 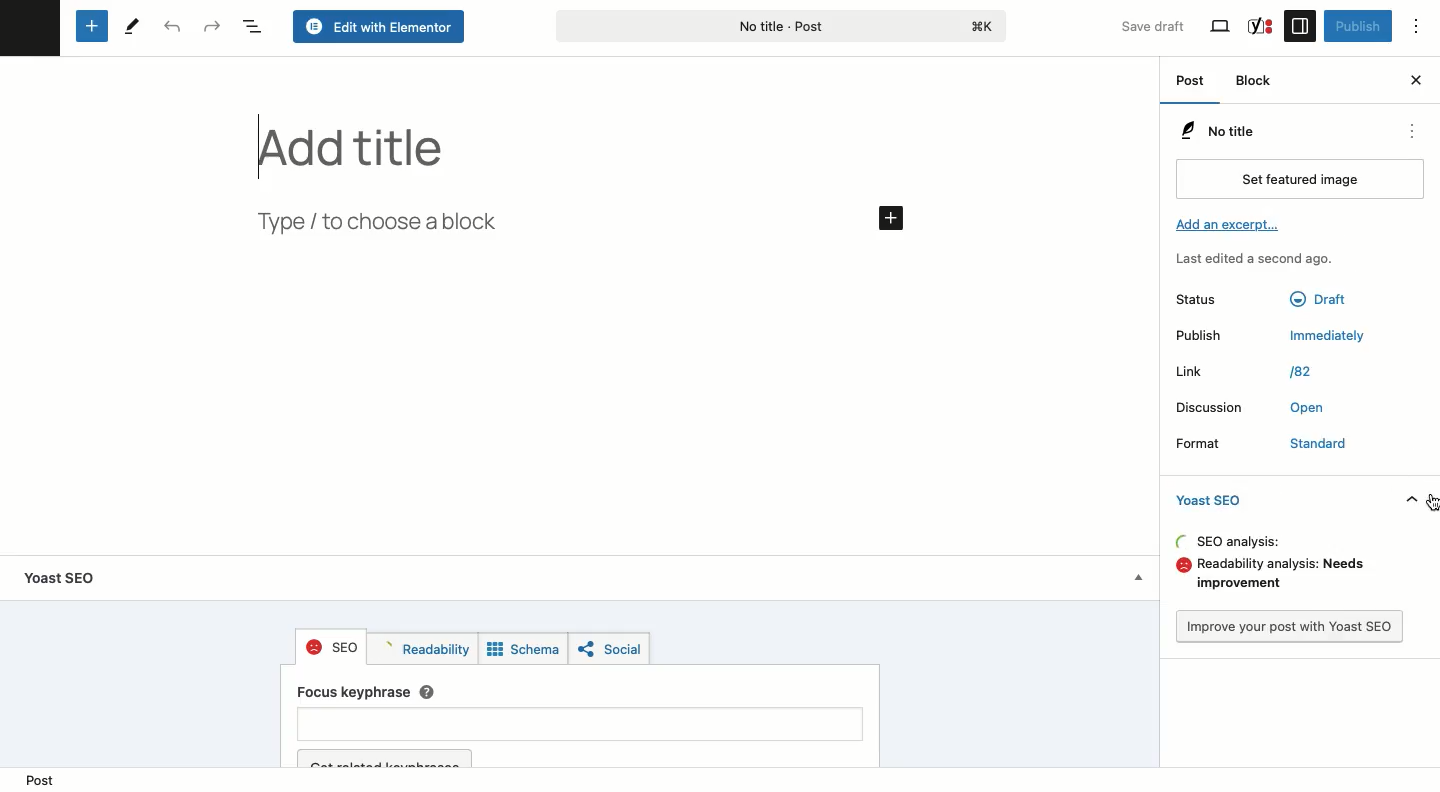 What do you see at coordinates (1134, 579) in the screenshot?
I see `Hide` at bounding box center [1134, 579].